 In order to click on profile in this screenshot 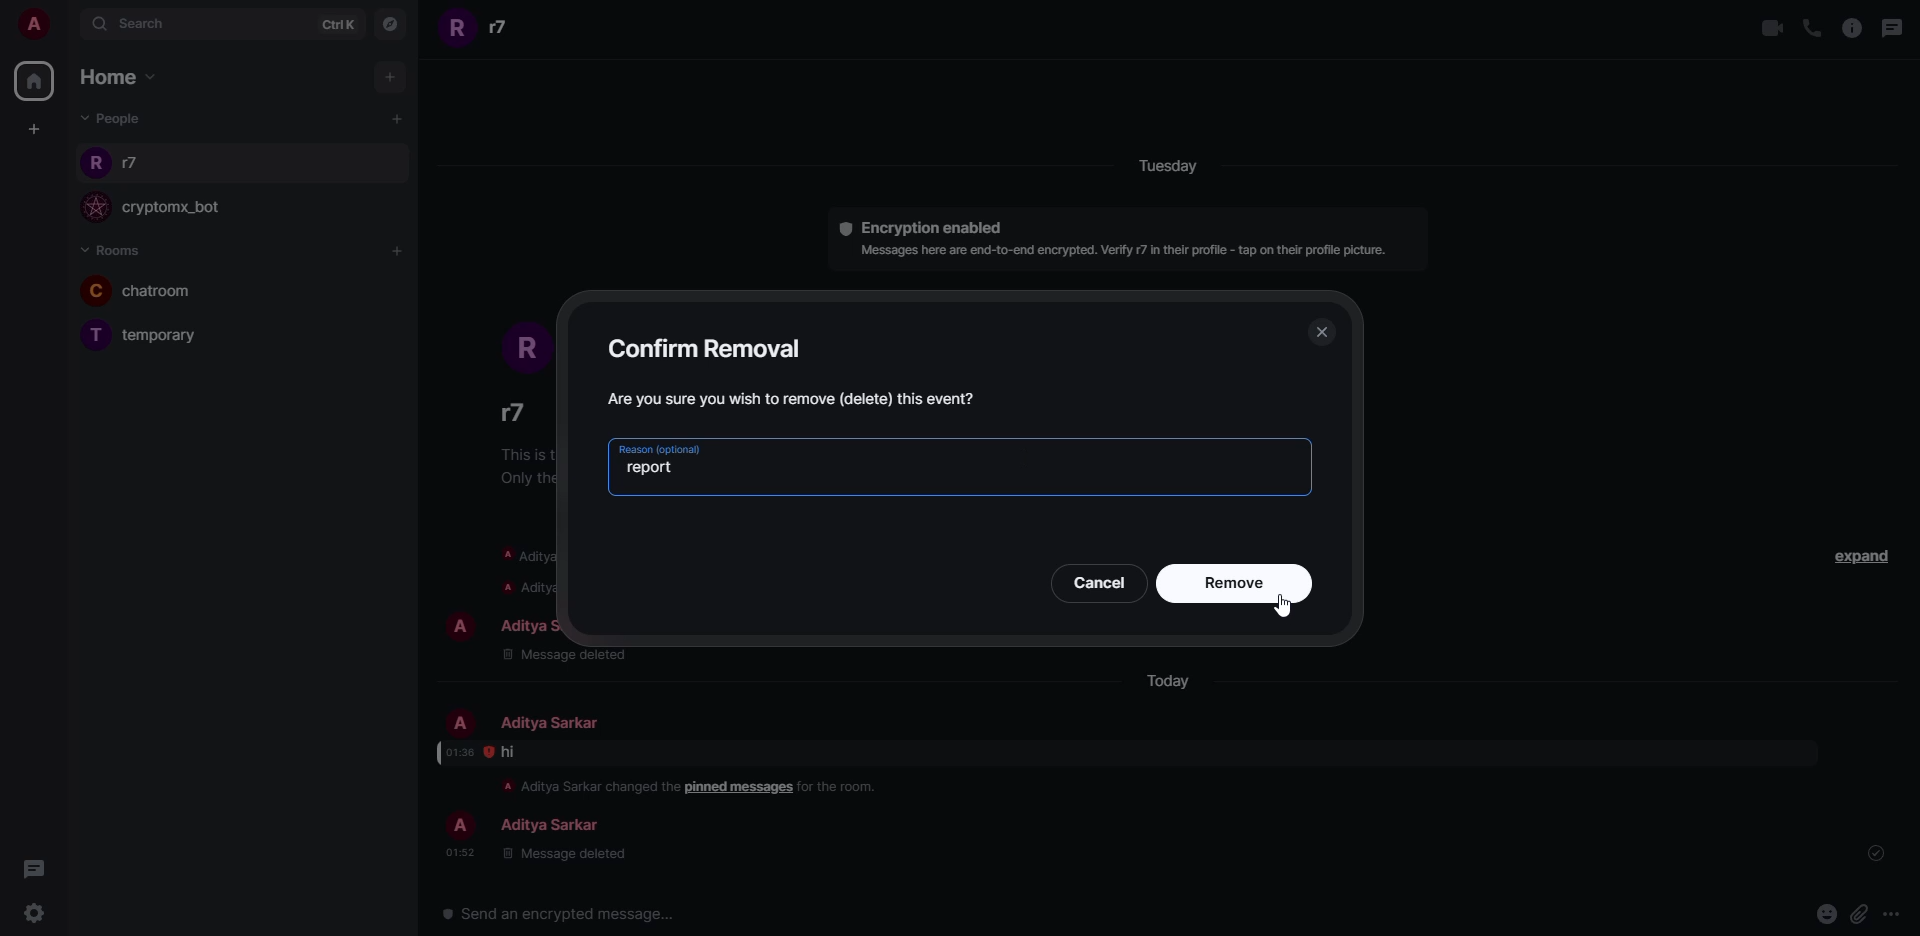, I will do `click(458, 30)`.